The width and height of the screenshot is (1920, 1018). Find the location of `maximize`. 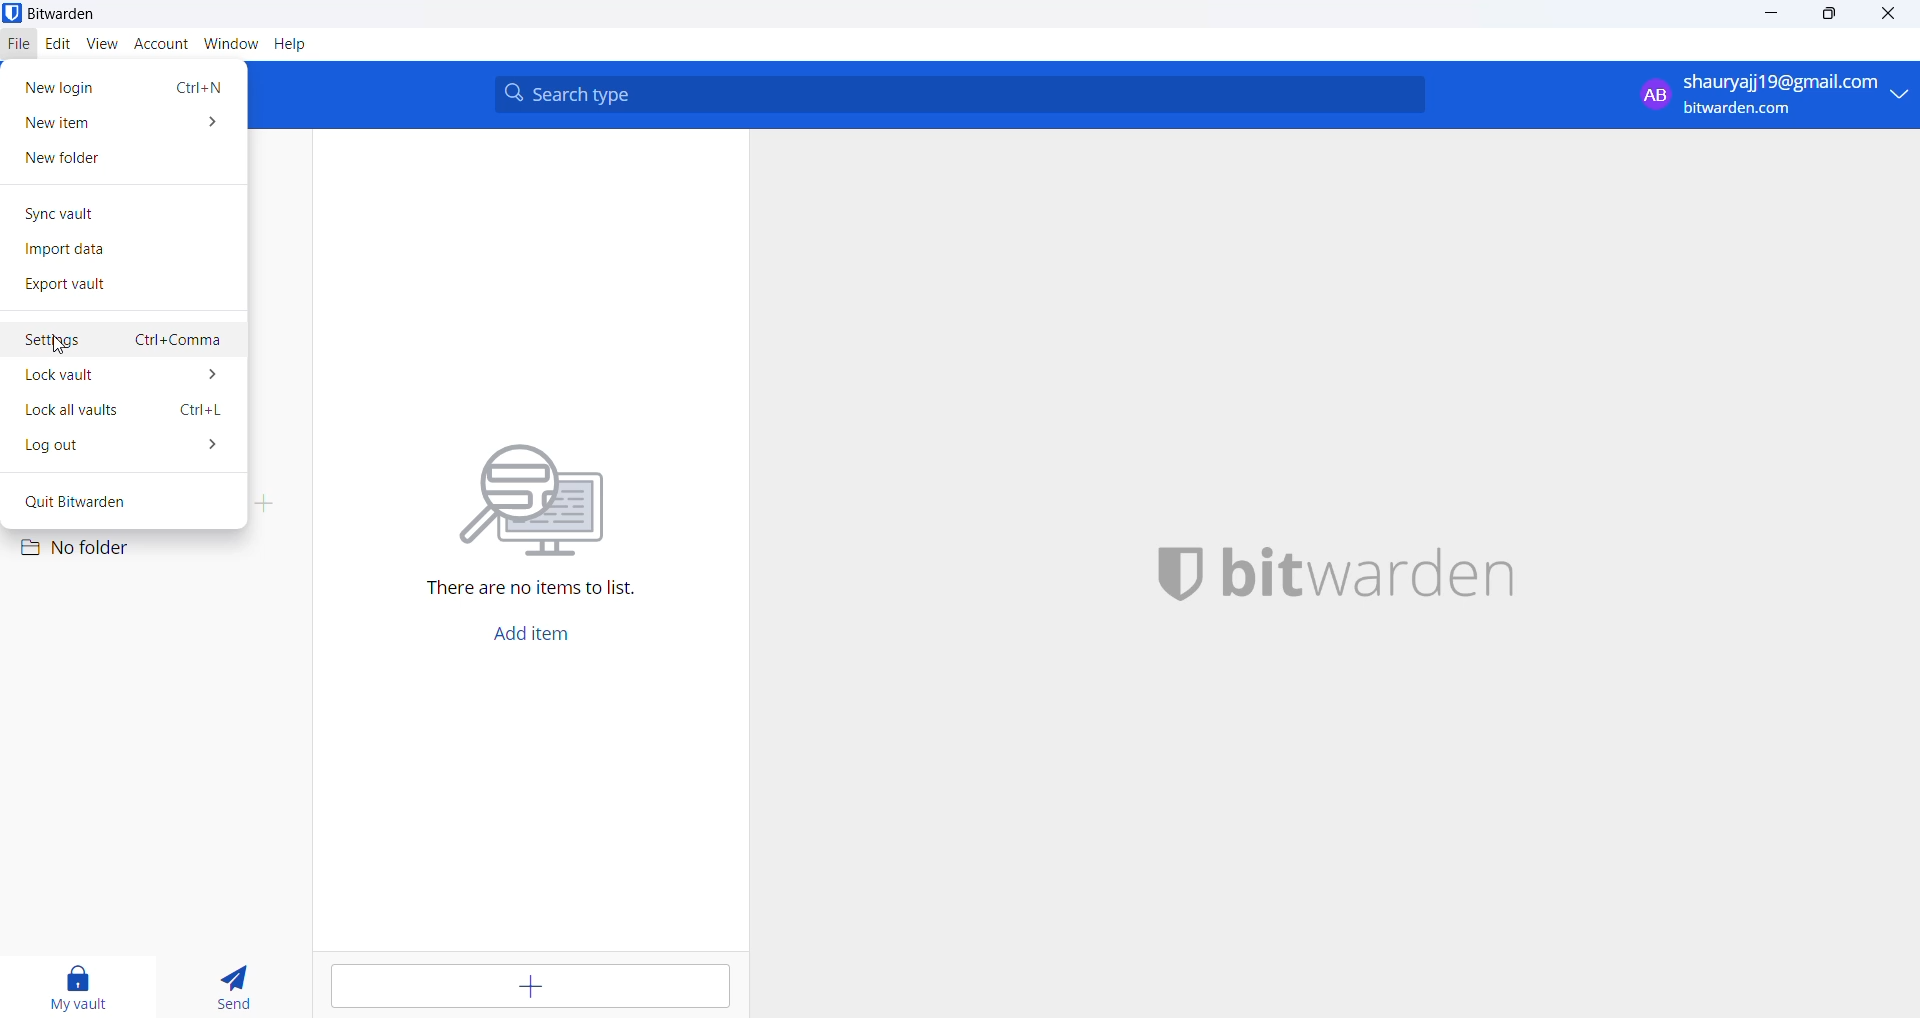

maximize is located at coordinates (1822, 15).